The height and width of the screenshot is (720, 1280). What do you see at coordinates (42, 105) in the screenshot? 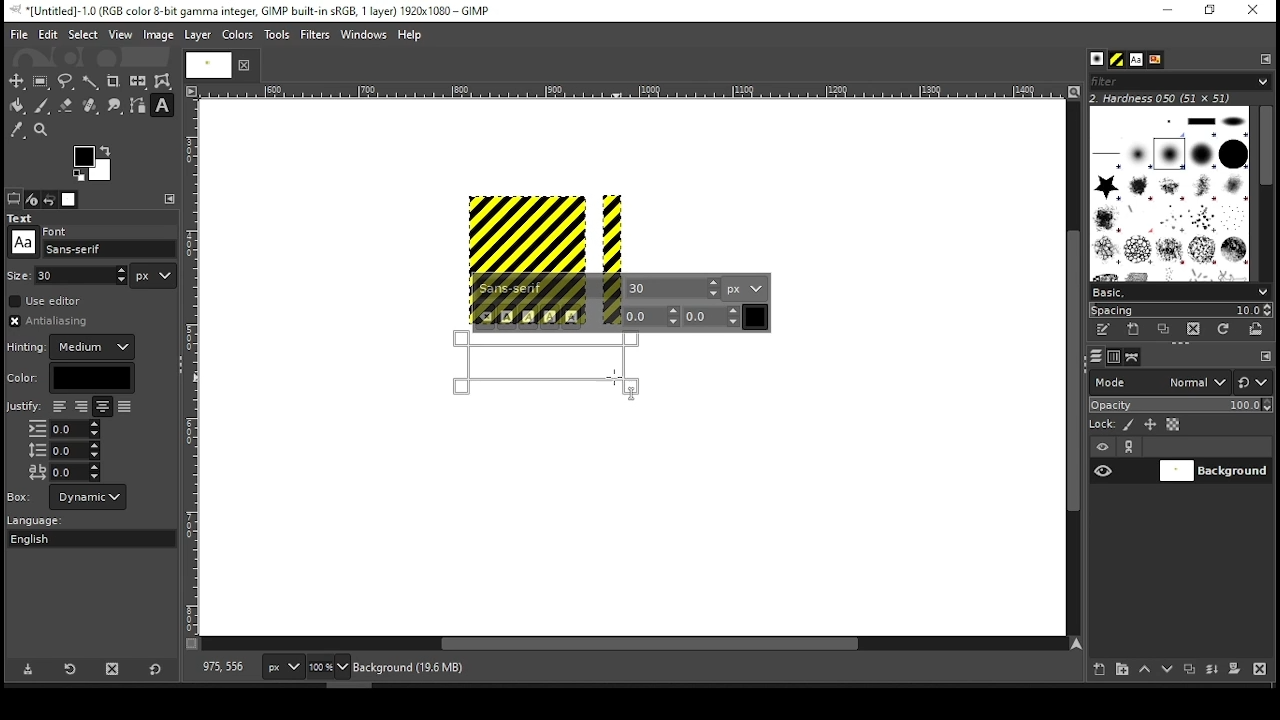
I see `paint brush tool` at bounding box center [42, 105].